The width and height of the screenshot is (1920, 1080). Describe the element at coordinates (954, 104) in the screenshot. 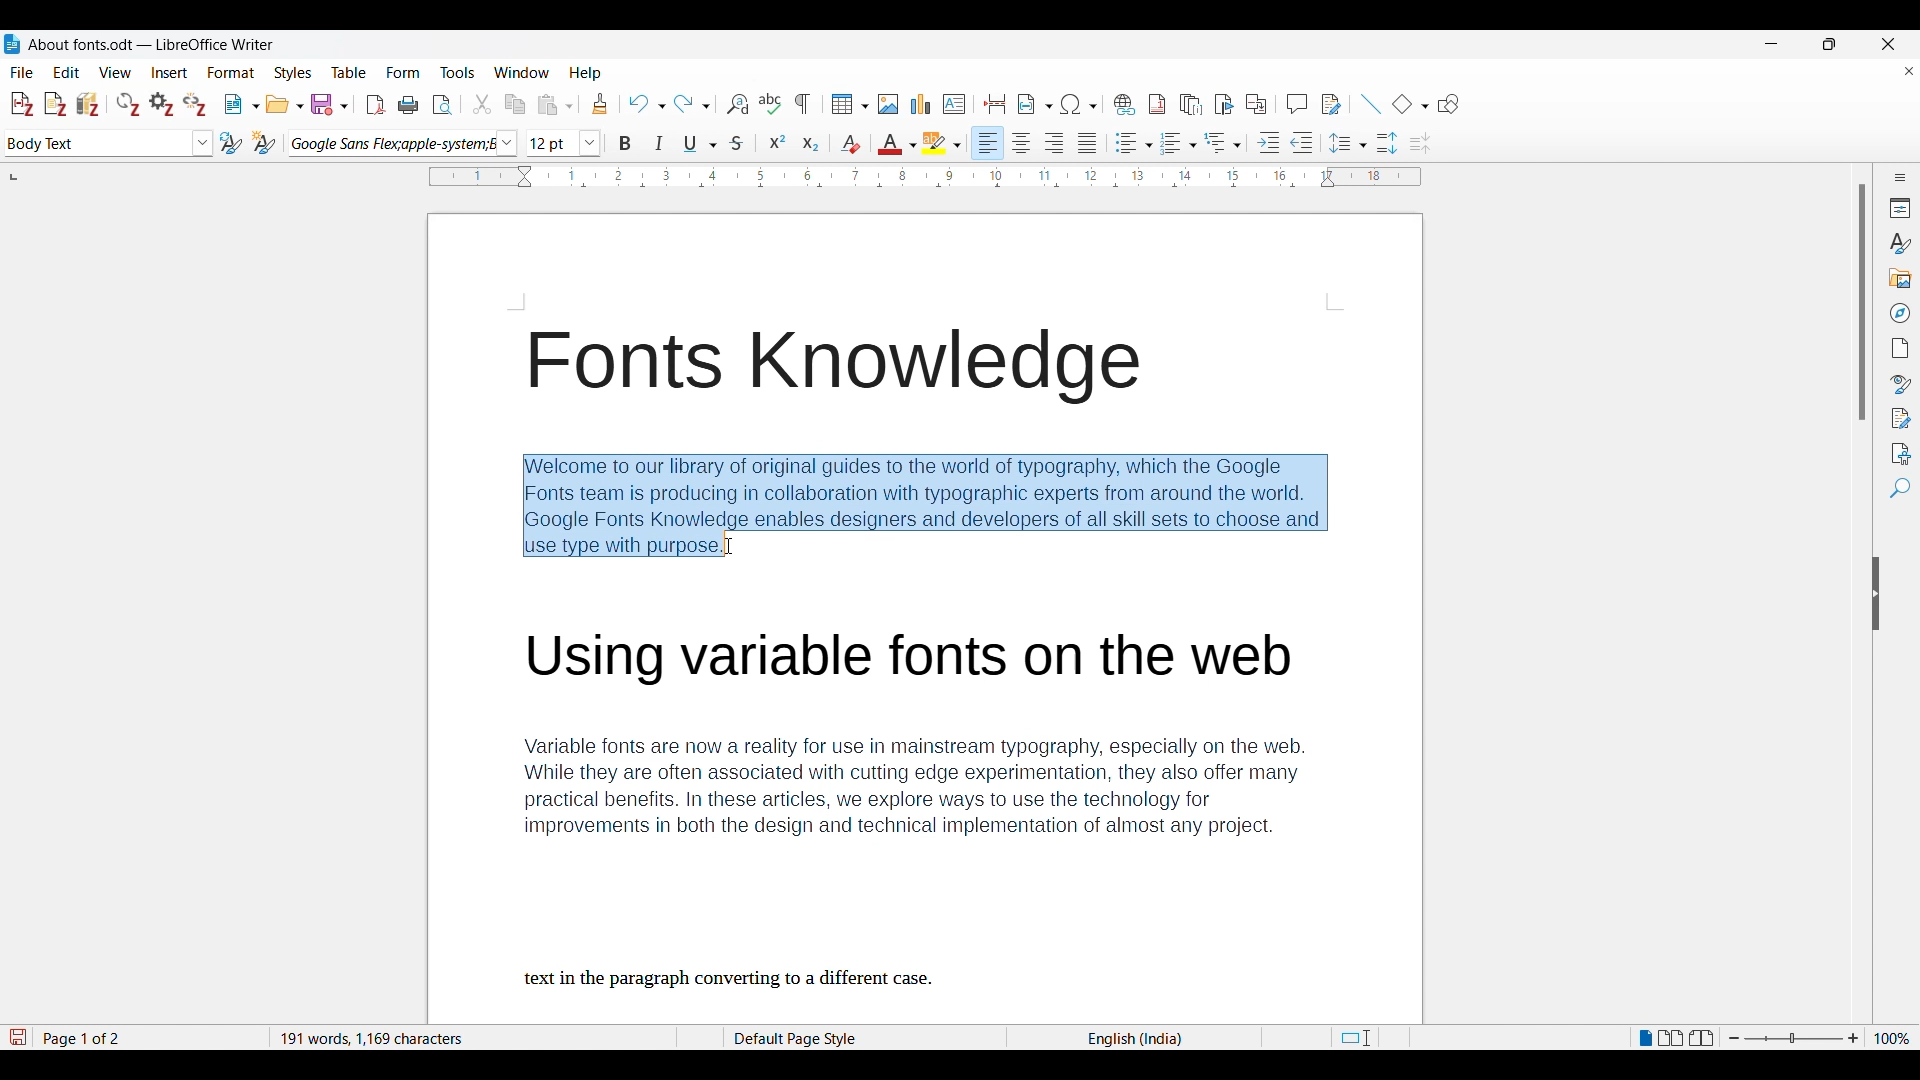

I see `Insert text box` at that location.